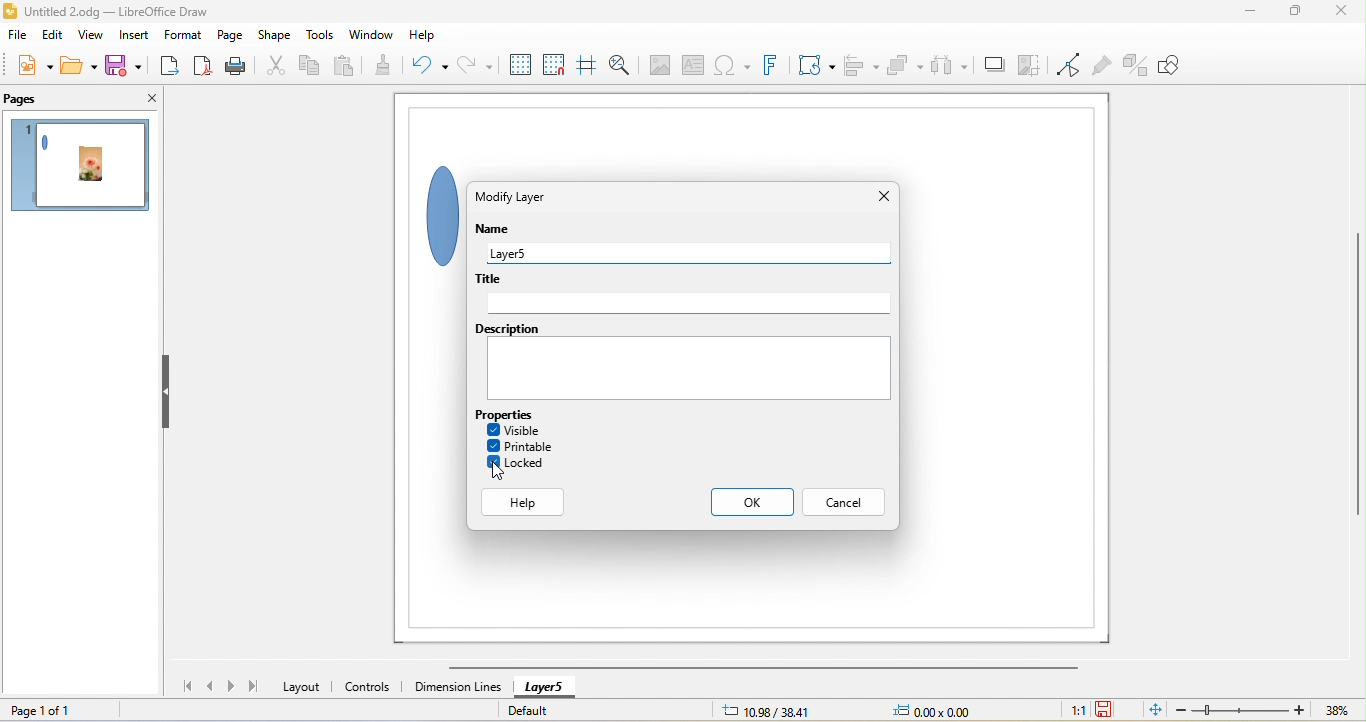 The height and width of the screenshot is (722, 1366). Describe the element at coordinates (753, 502) in the screenshot. I see `ok` at that location.